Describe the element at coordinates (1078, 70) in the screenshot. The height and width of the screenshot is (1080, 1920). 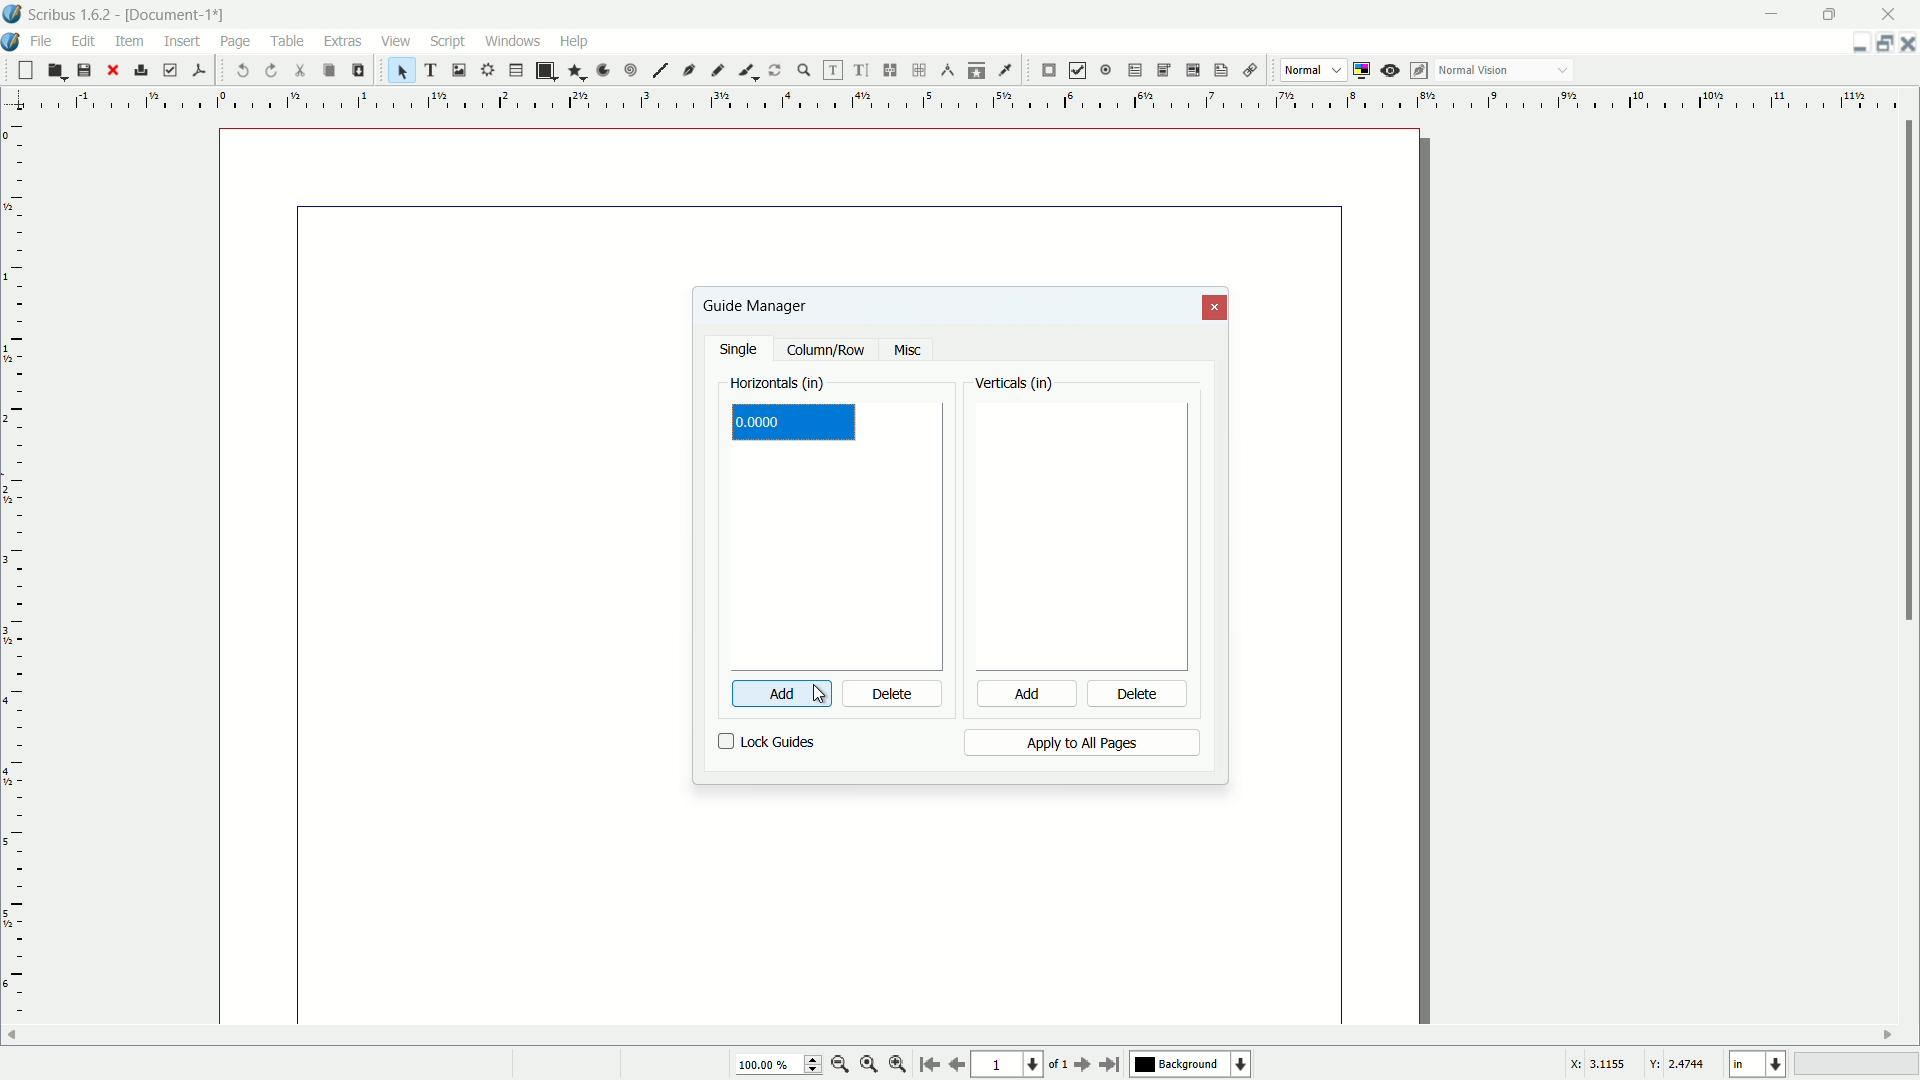
I see `pdf check box` at that location.